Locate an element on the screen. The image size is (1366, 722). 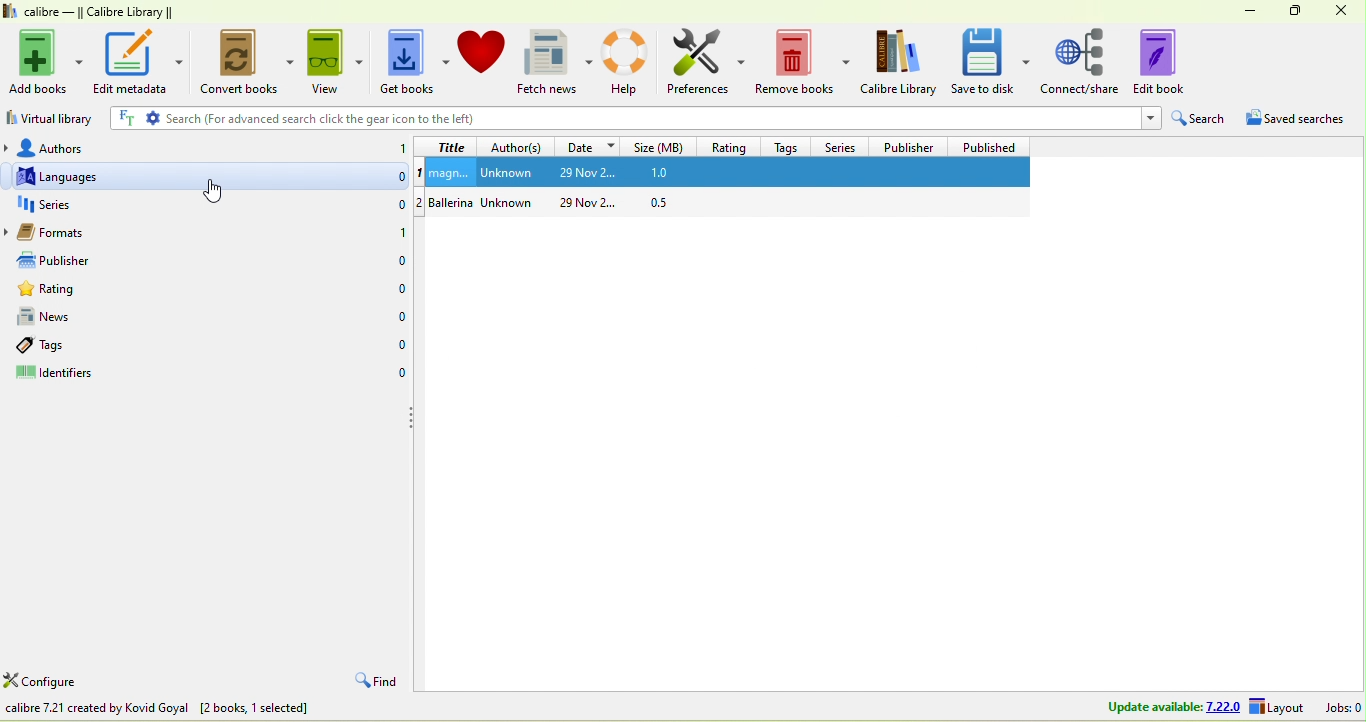
0 is located at coordinates (399, 231).